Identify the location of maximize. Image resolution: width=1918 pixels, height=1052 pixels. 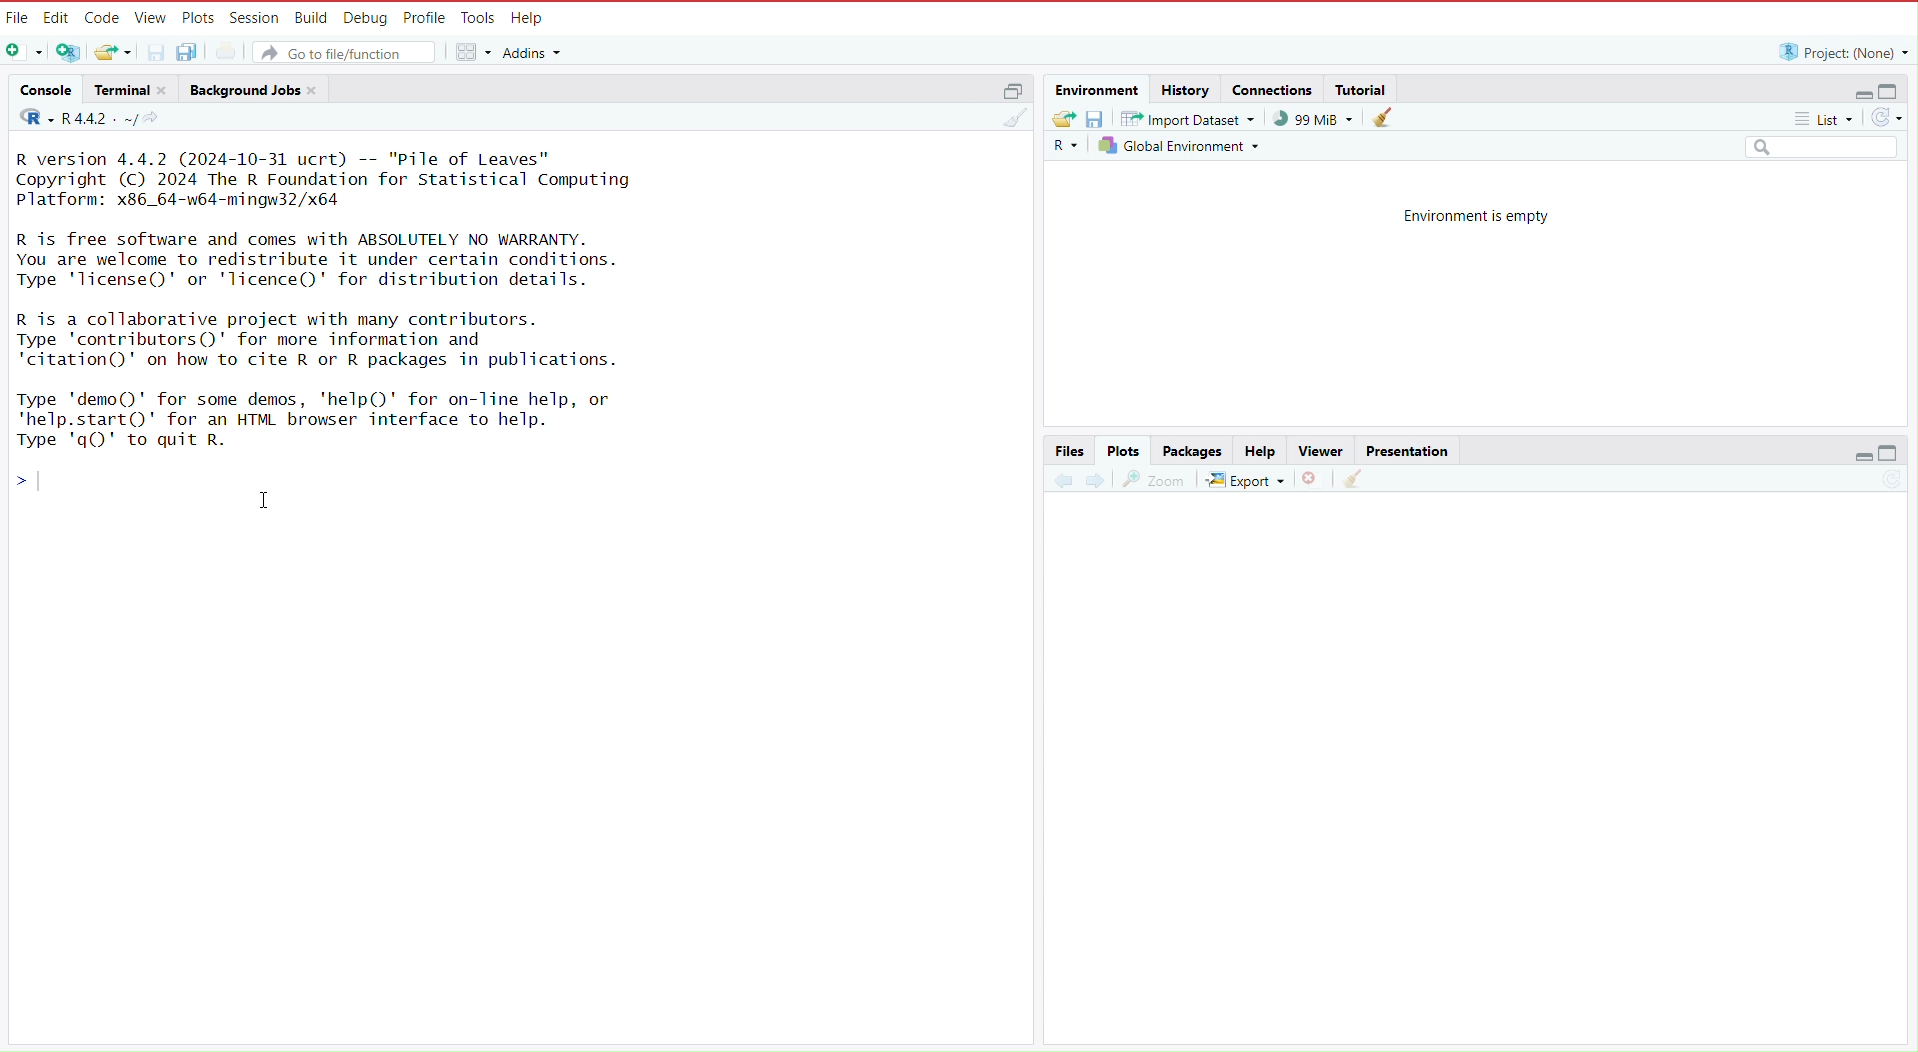
(1896, 88).